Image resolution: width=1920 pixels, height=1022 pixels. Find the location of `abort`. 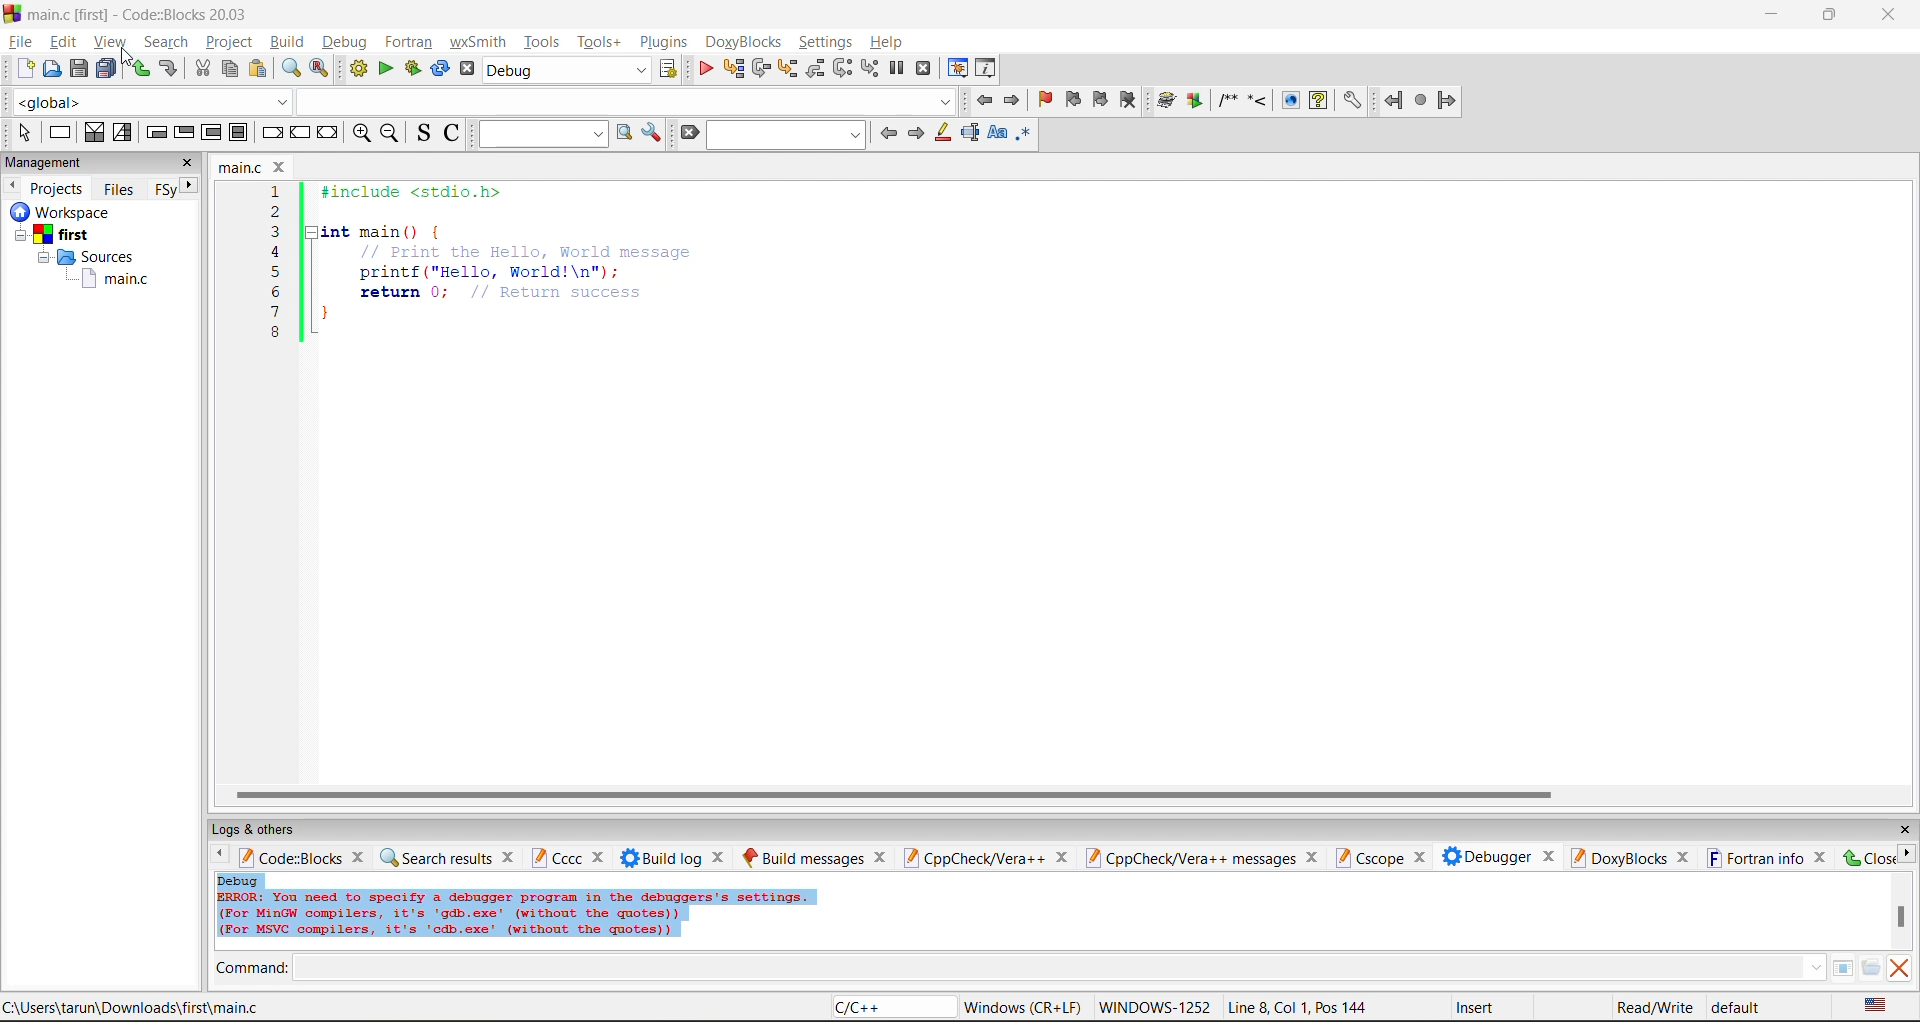

abort is located at coordinates (468, 71).